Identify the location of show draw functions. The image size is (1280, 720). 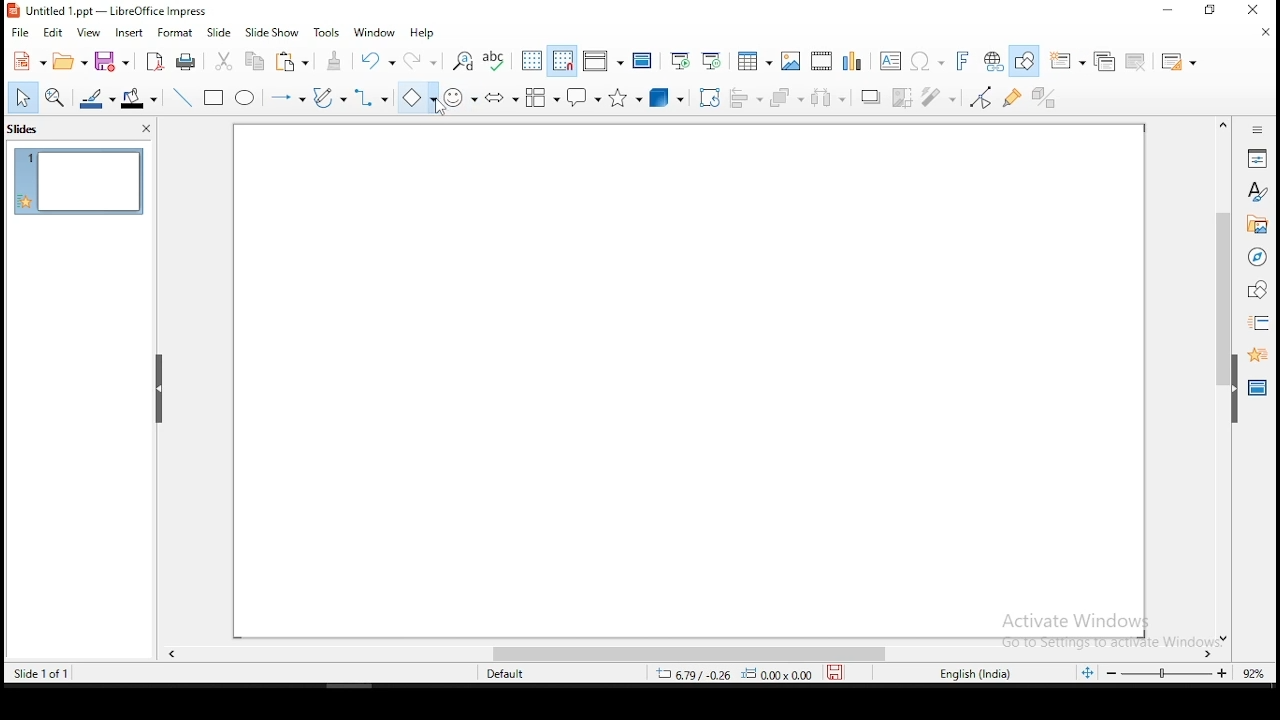
(1023, 62).